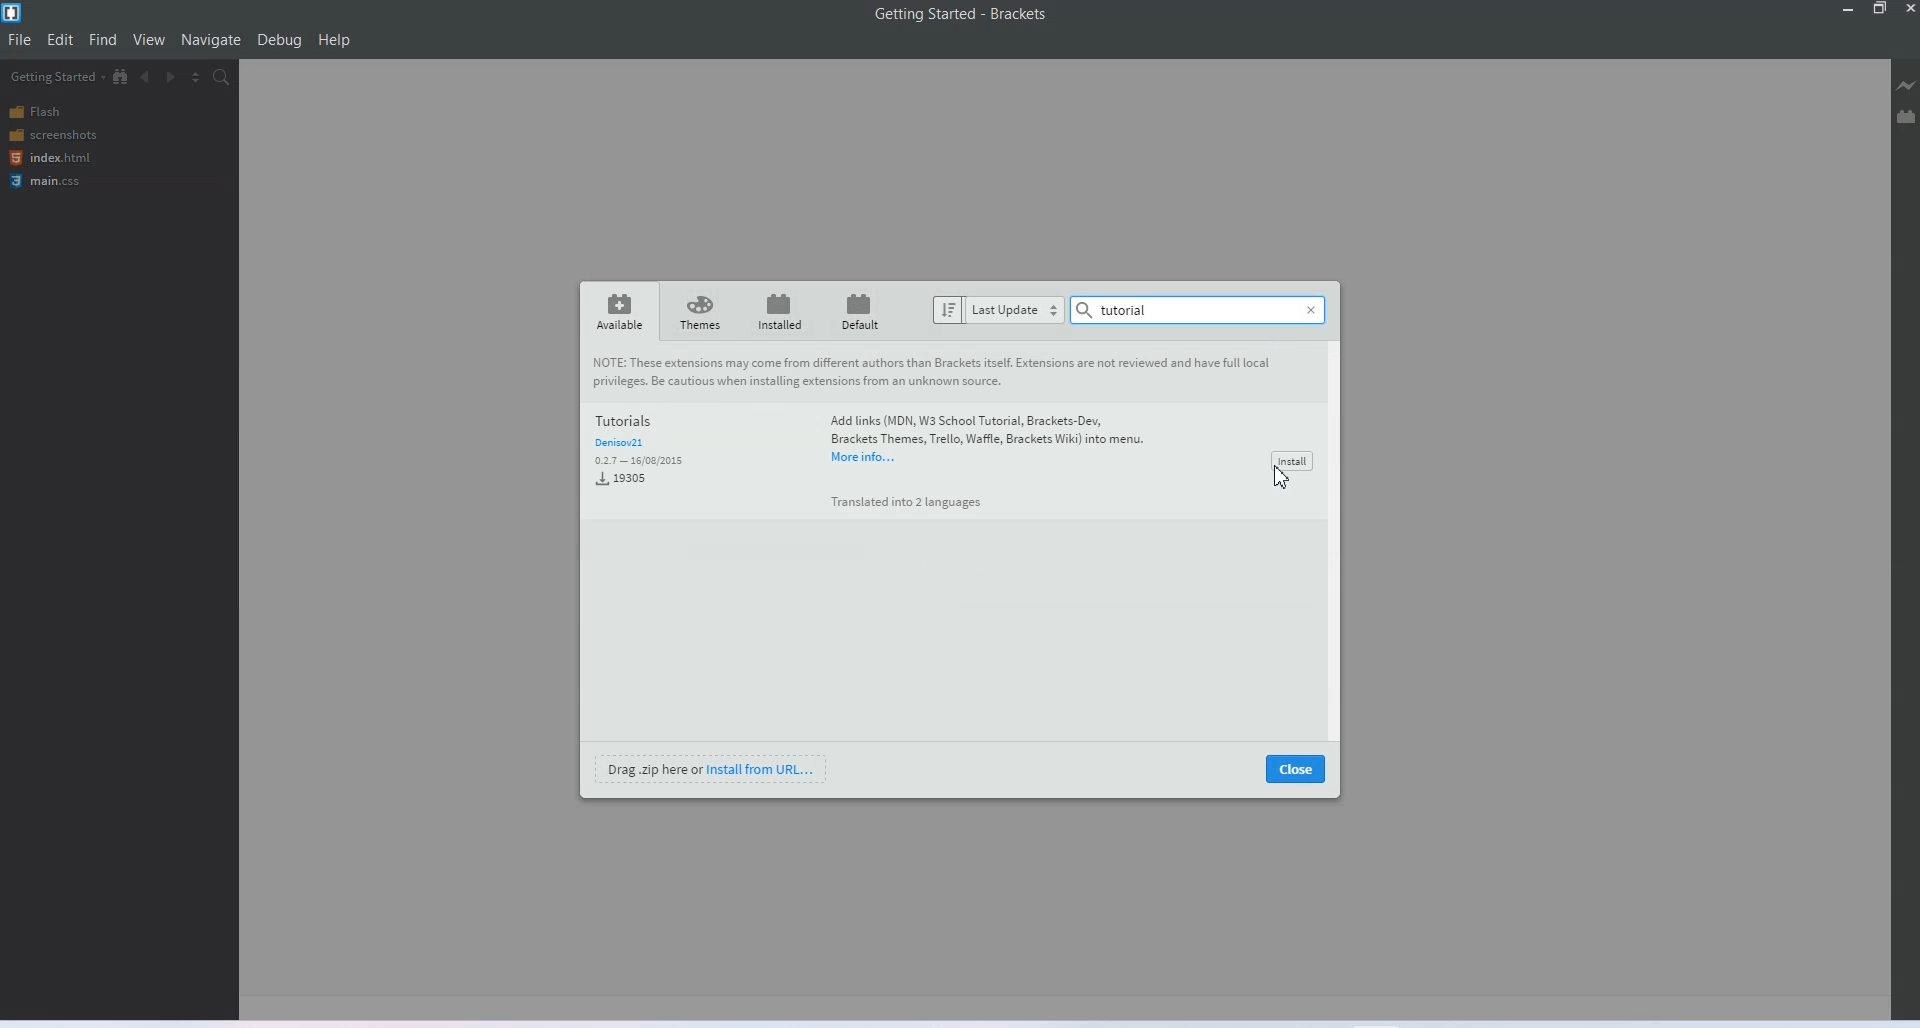 This screenshot has height=1028, width=1920. Describe the element at coordinates (713, 768) in the screenshot. I see `Install from URL` at that location.